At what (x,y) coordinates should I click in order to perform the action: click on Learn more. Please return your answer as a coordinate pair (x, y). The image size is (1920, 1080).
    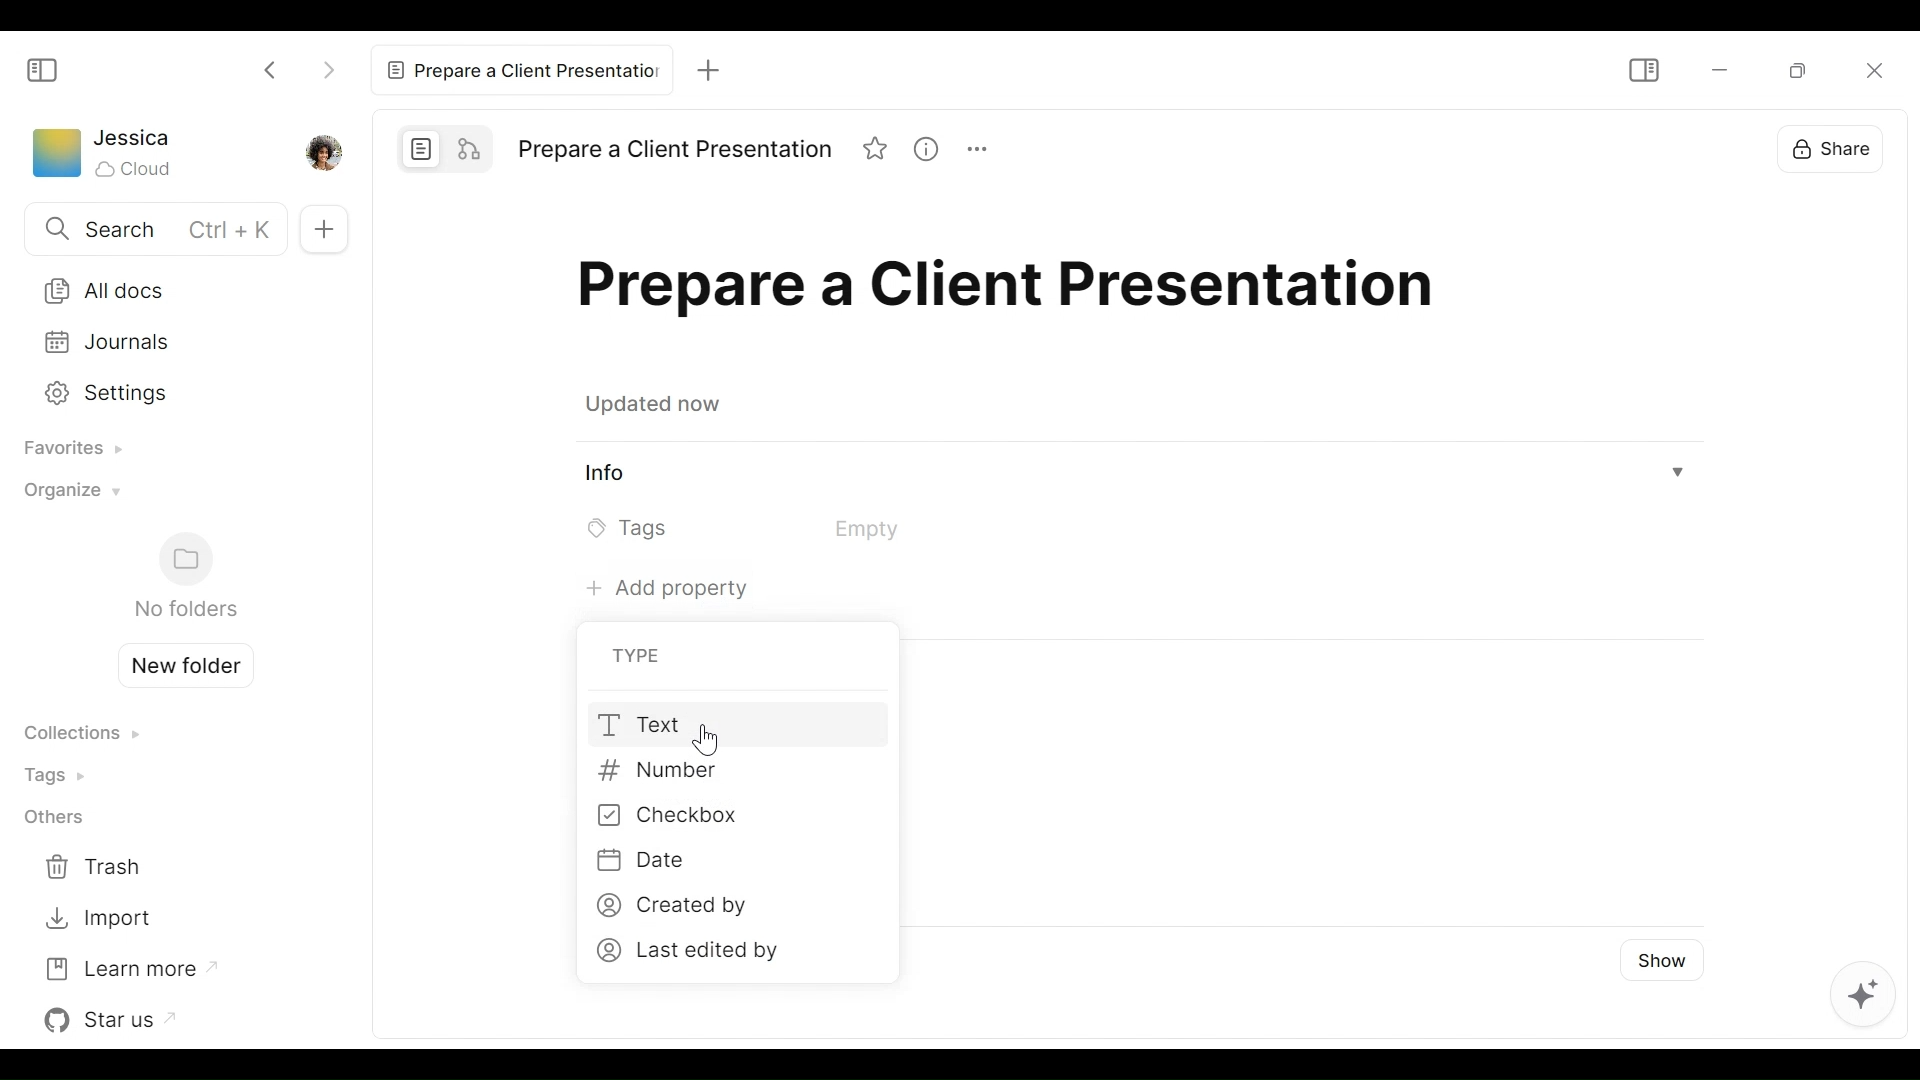
    Looking at the image, I should click on (129, 967).